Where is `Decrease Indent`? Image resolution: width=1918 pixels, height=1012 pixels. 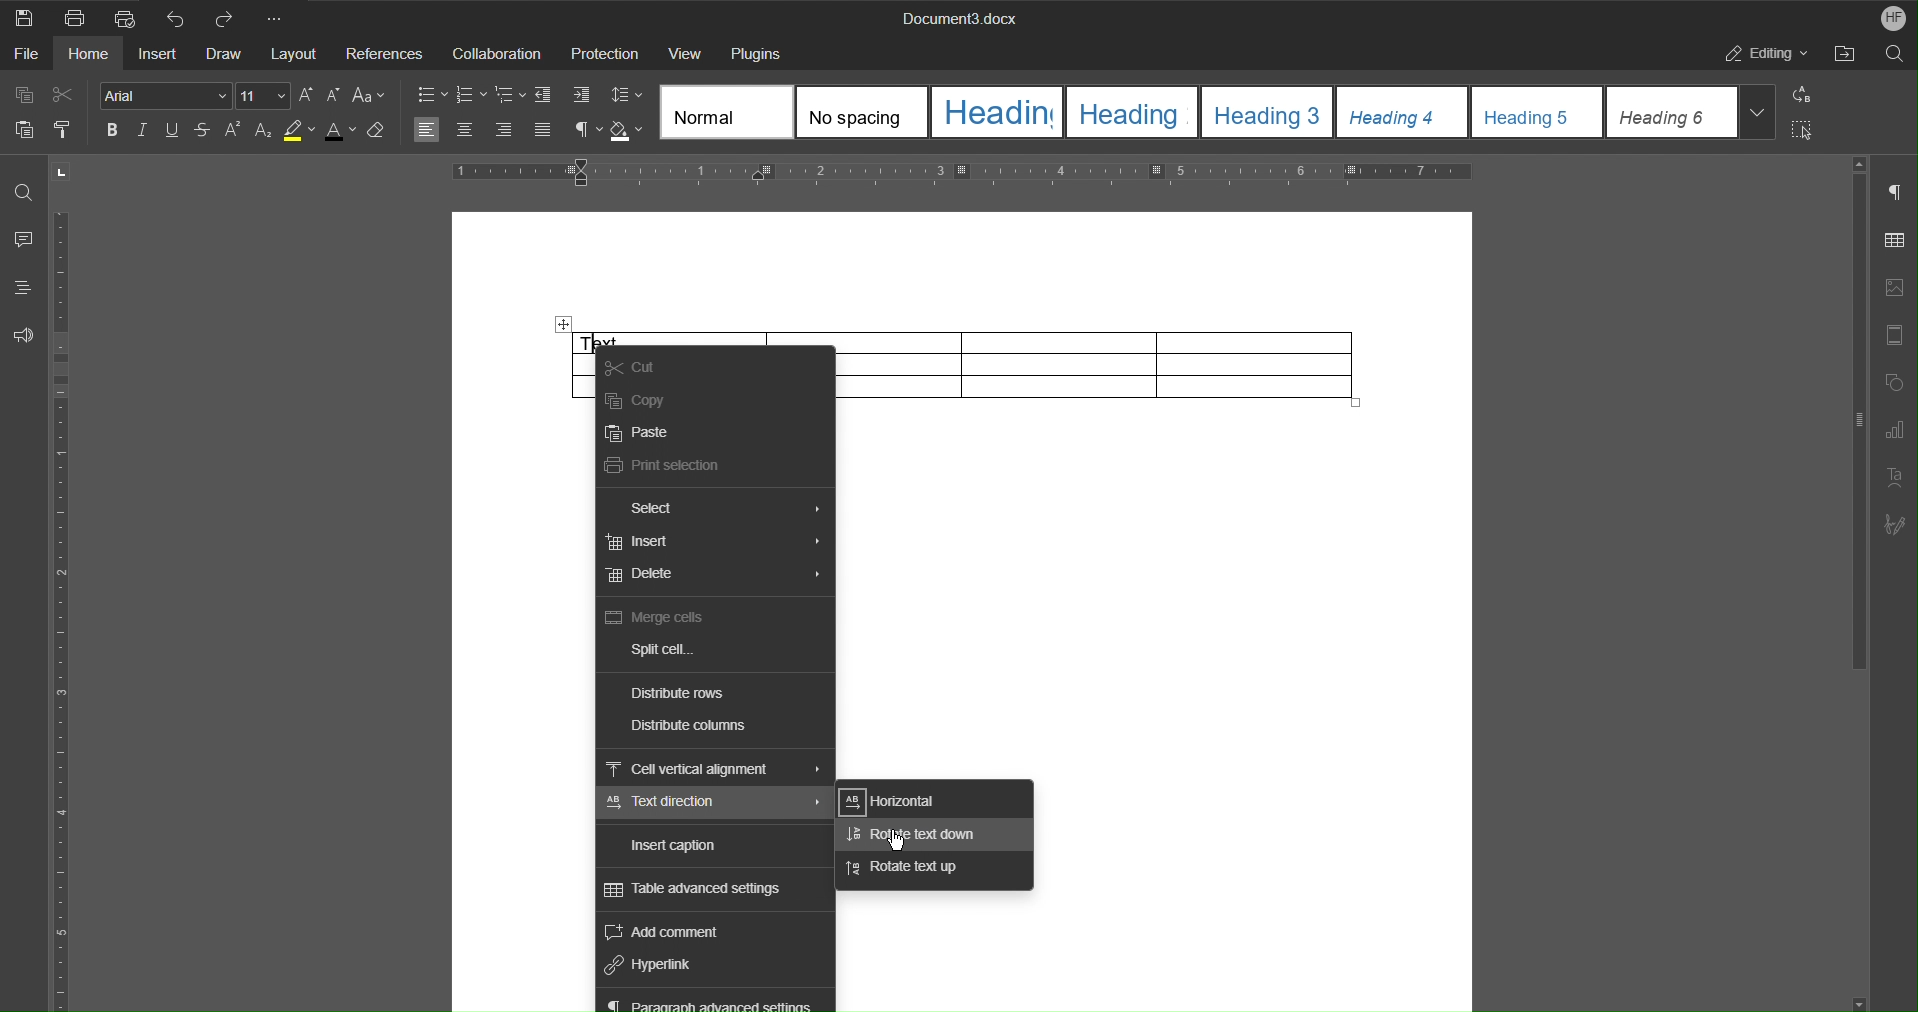
Decrease Indent is located at coordinates (546, 95).